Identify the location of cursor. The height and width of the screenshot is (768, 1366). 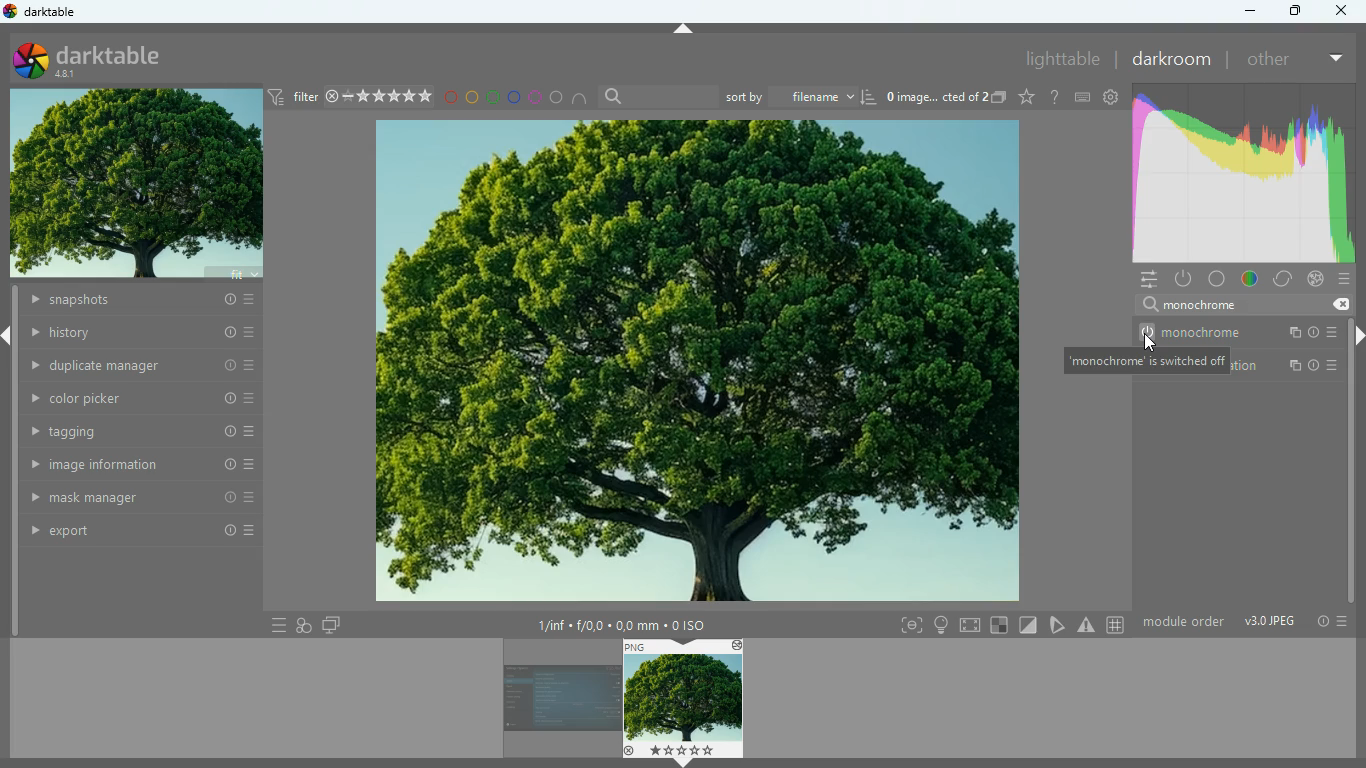
(1152, 343).